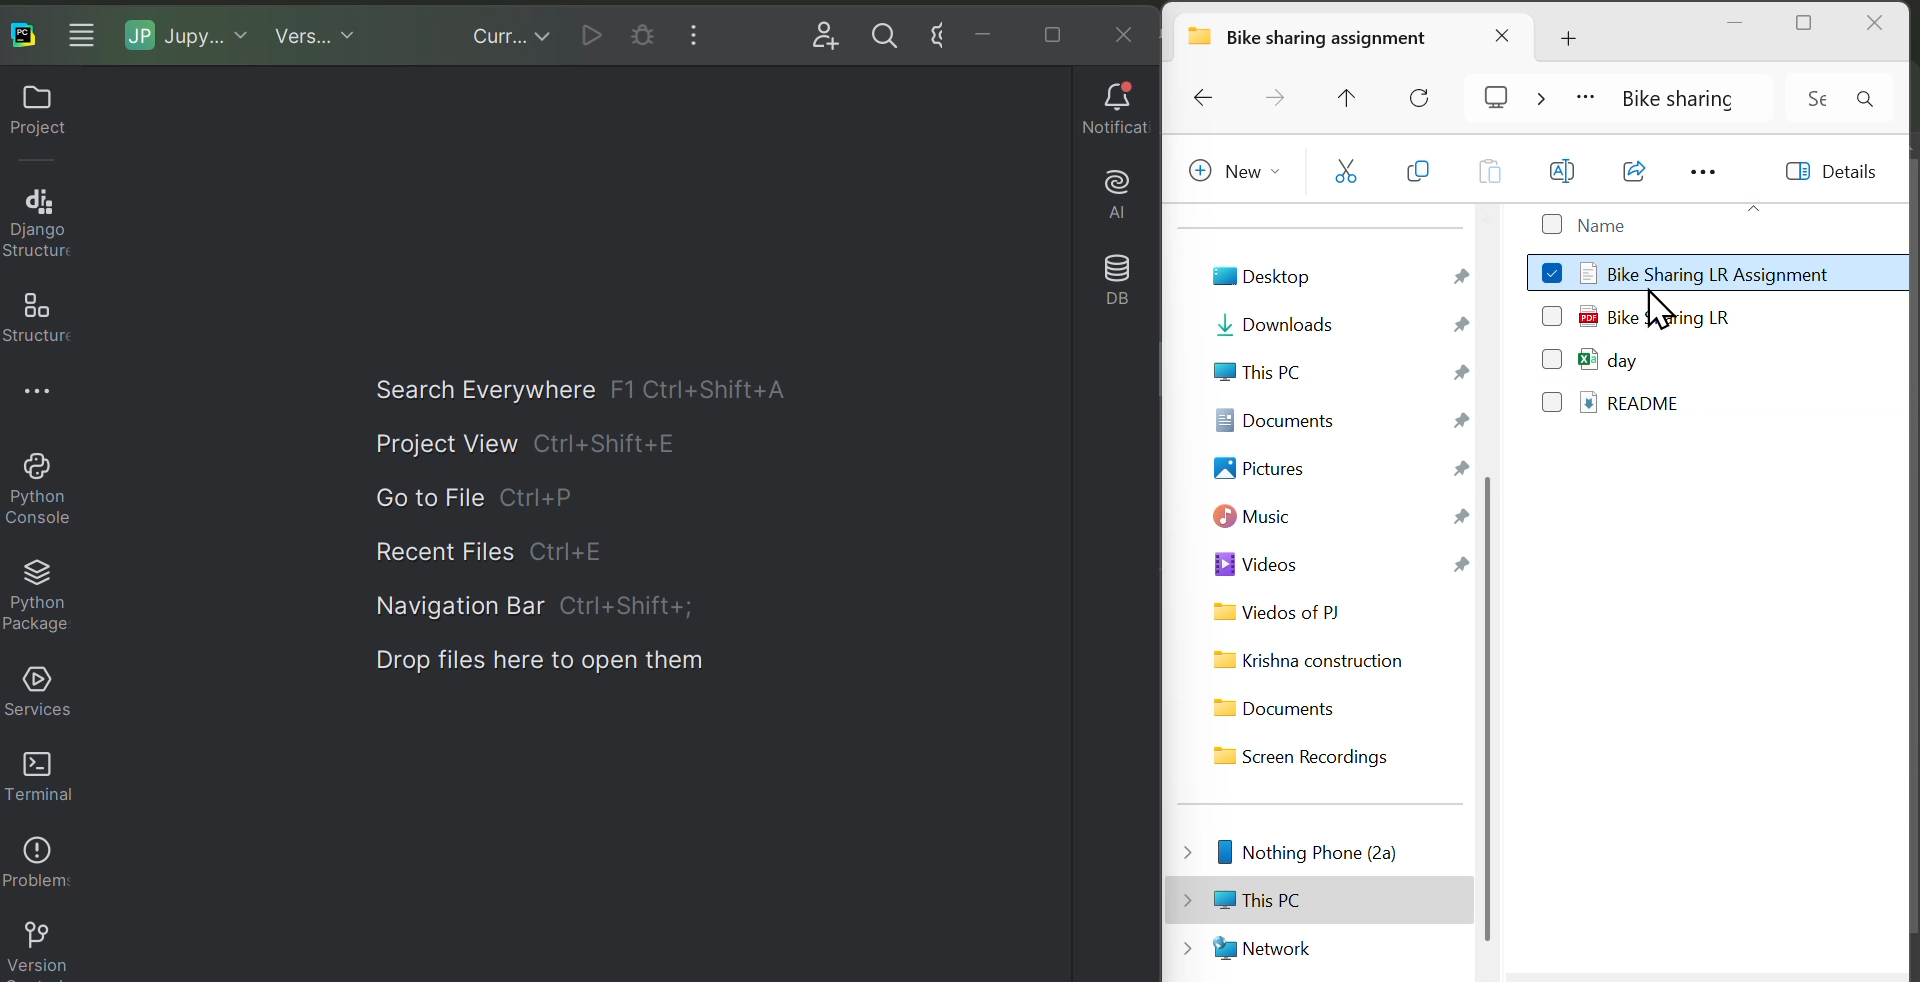  What do you see at coordinates (585, 385) in the screenshot?
I see `Search everywhere` at bounding box center [585, 385].